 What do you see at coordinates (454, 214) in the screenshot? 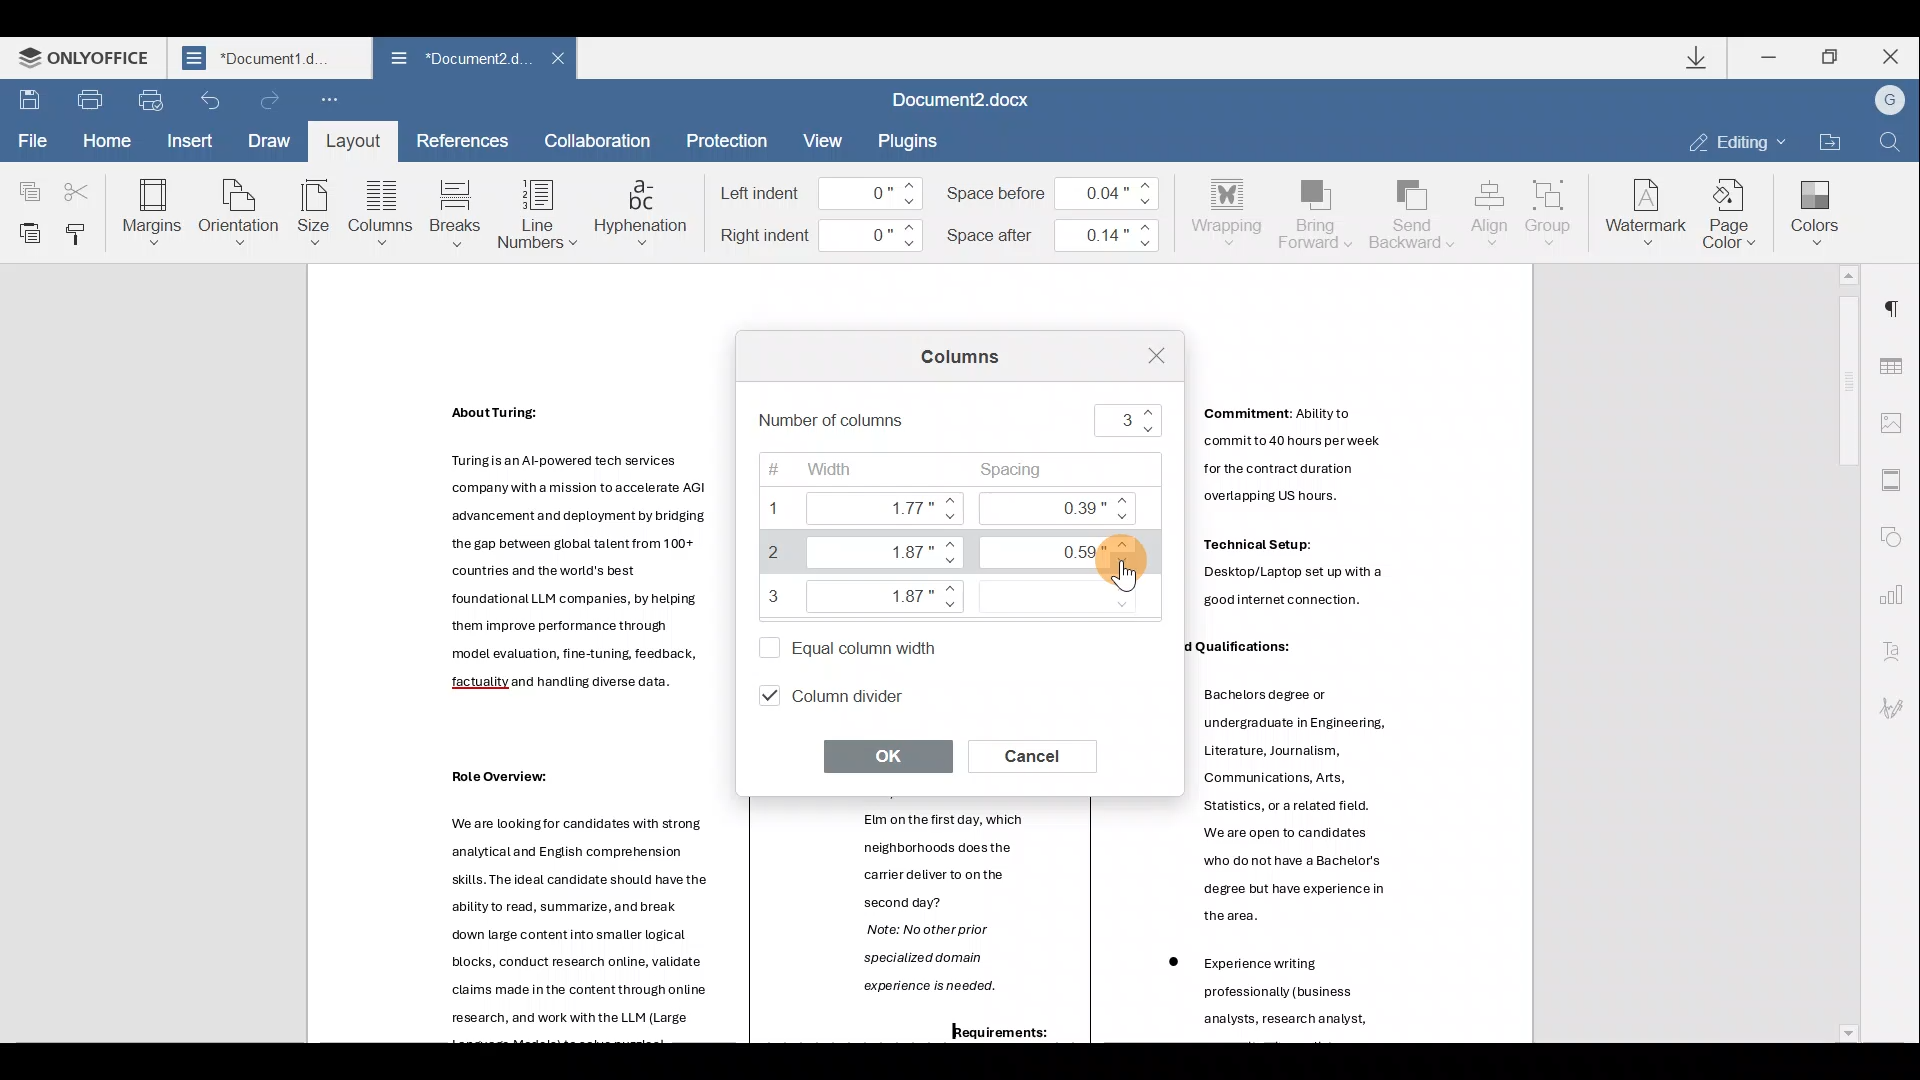
I see `Breaks` at bounding box center [454, 214].